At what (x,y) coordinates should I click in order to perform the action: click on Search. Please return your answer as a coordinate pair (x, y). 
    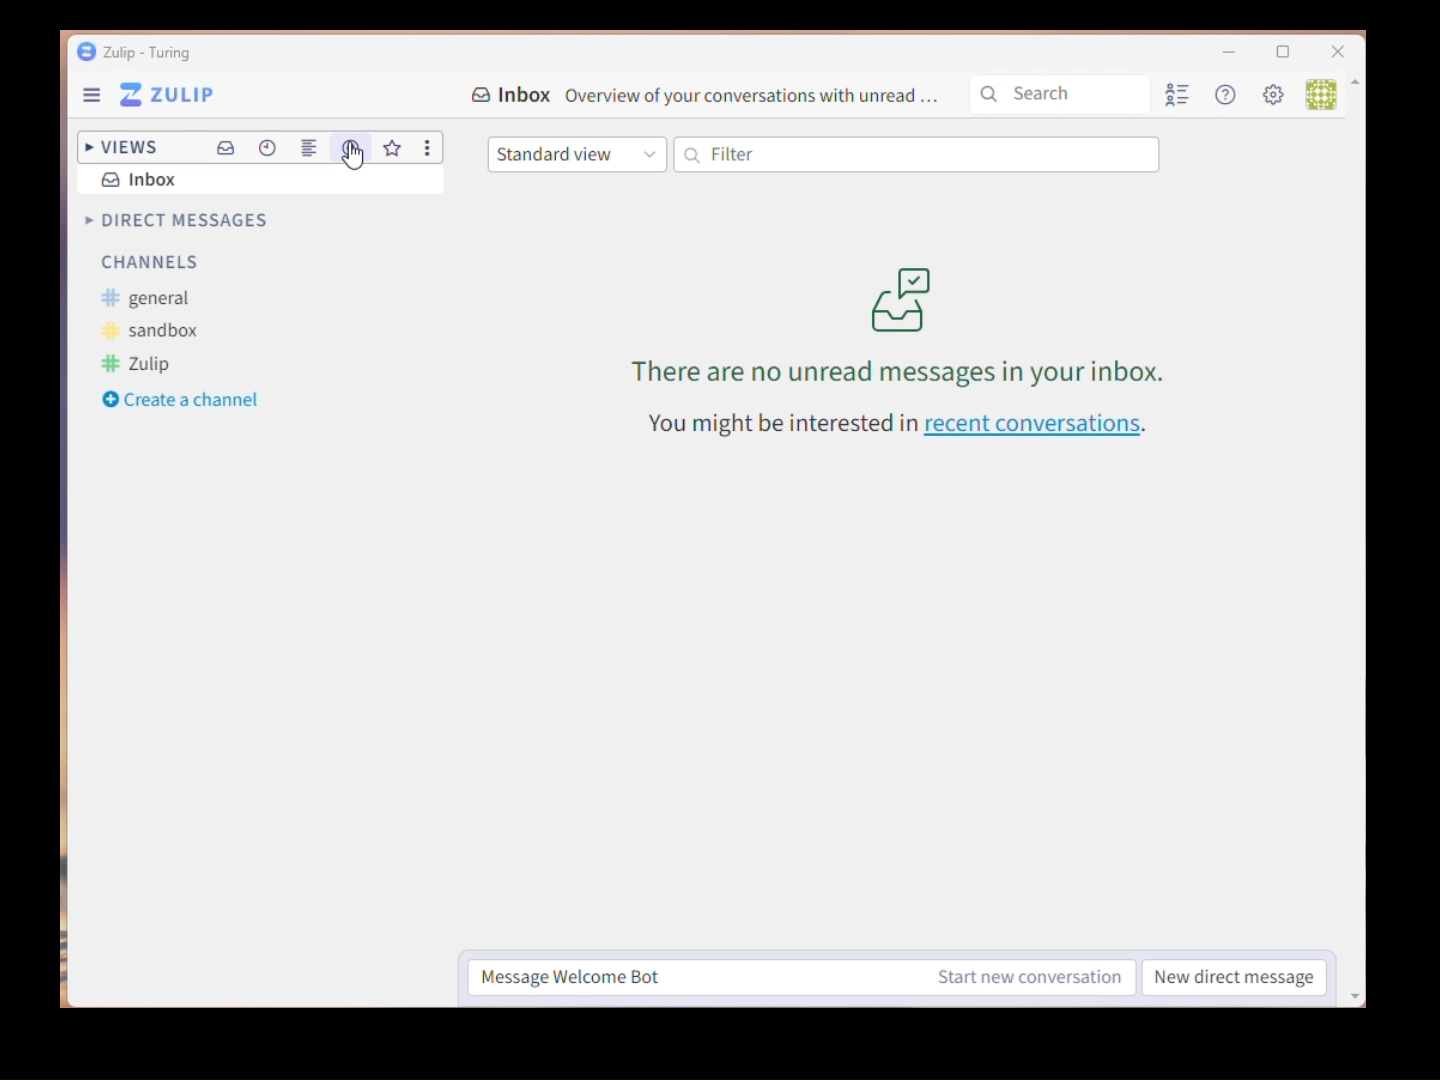
    Looking at the image, I should click on (1063, 94).